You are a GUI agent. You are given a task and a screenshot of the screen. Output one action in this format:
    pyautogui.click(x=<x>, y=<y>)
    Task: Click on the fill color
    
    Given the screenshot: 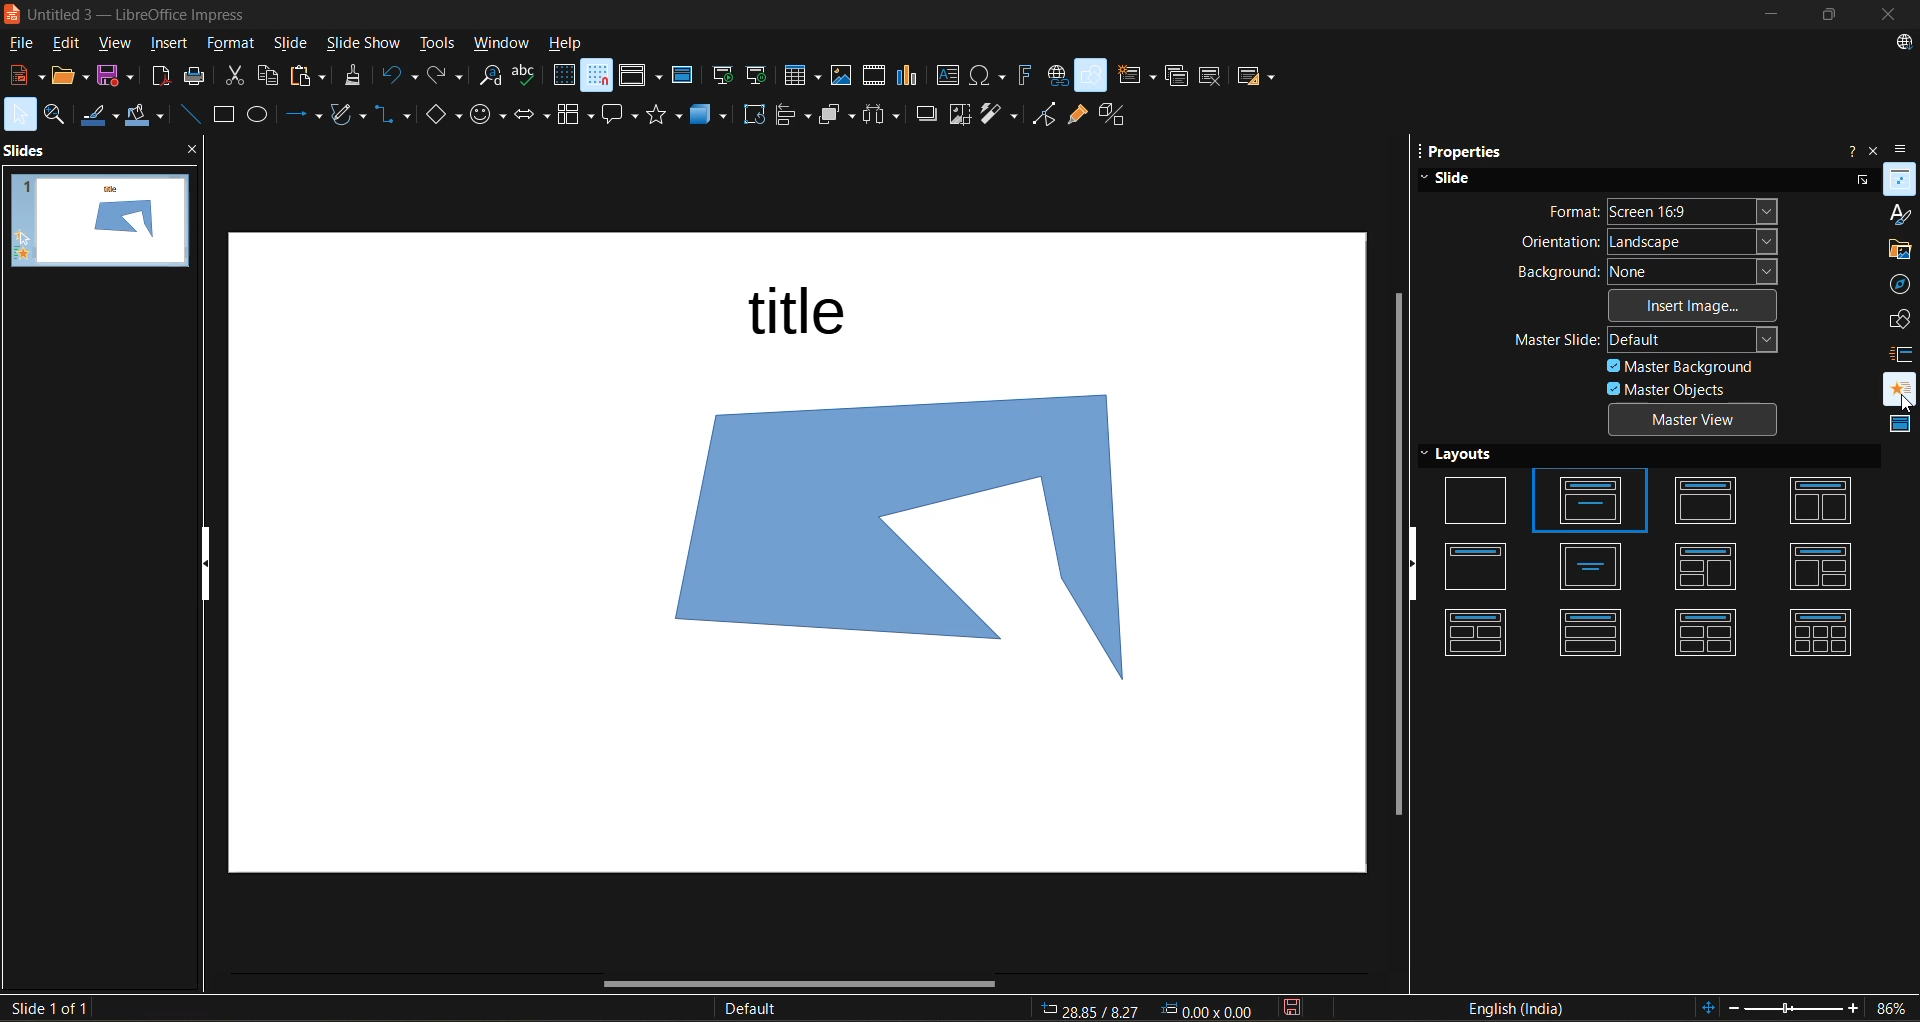 What is the action you would take?
    pyautogui.click(x=148, y=119)
    